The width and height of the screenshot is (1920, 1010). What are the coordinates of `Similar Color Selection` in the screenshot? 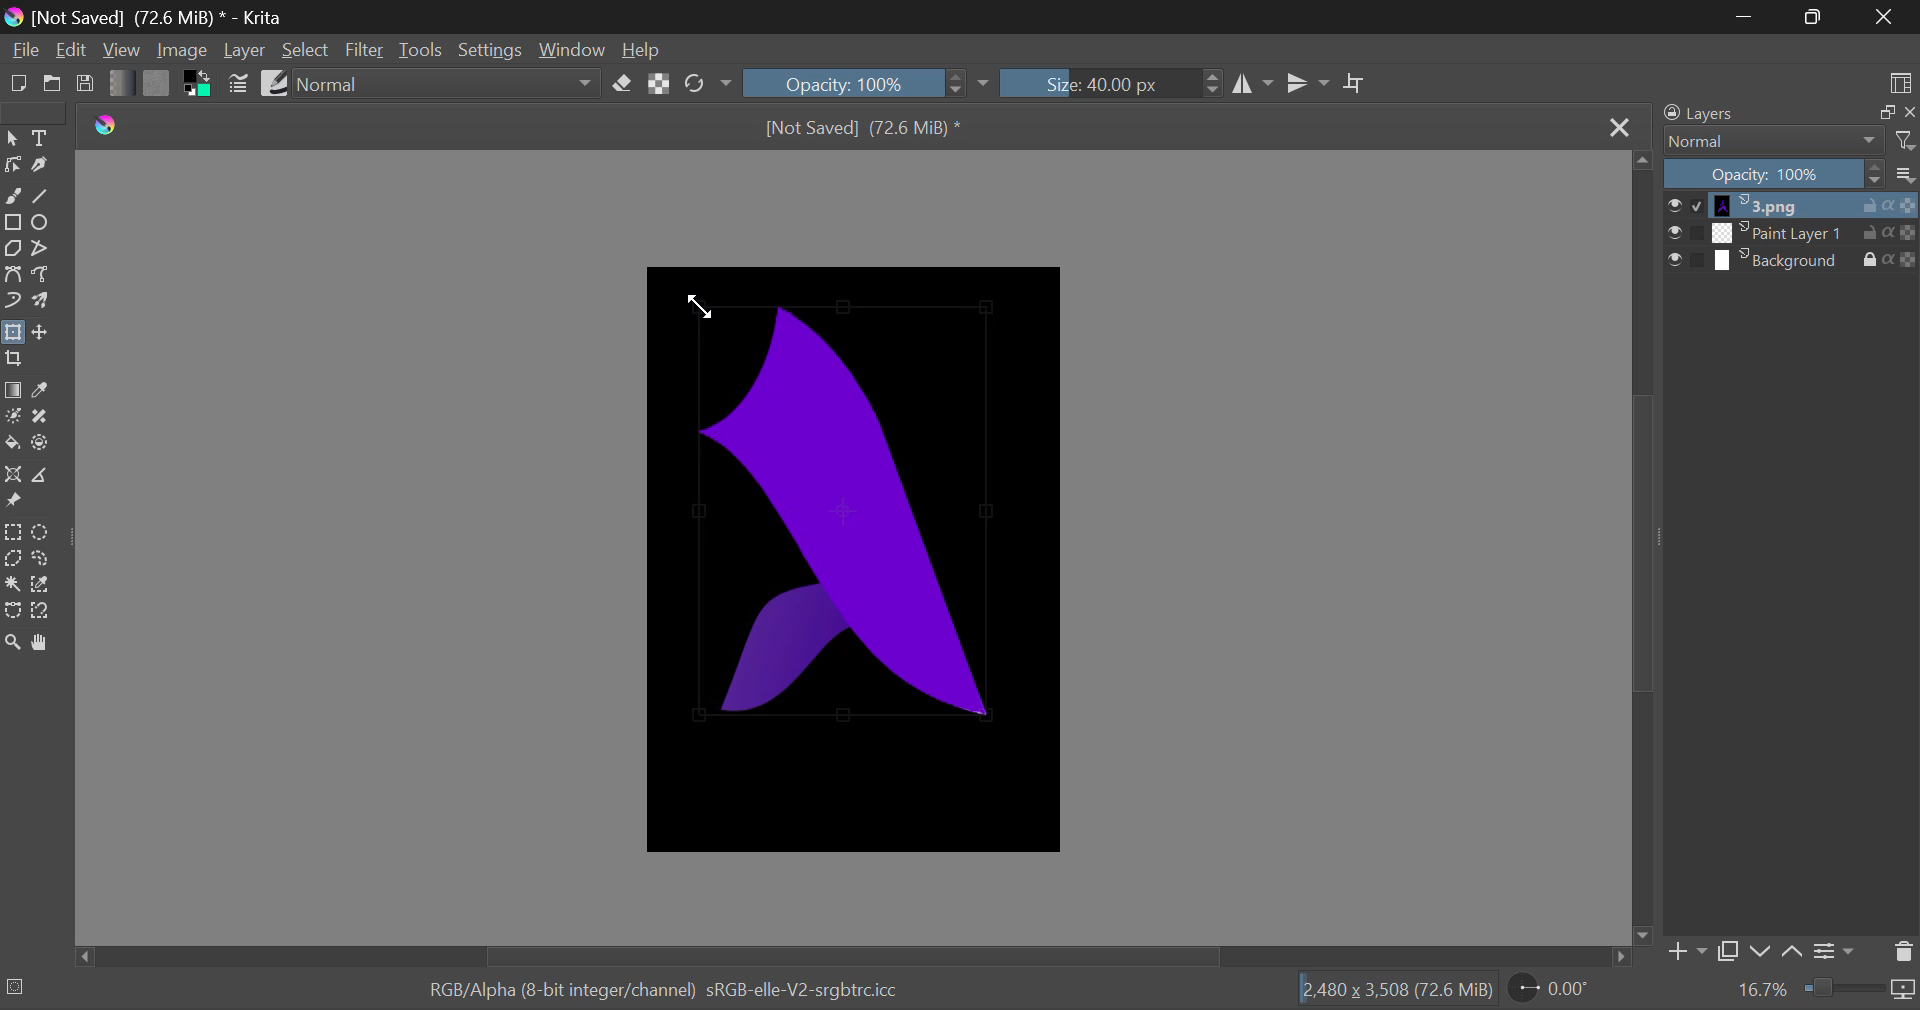 It's located at (41, 584).